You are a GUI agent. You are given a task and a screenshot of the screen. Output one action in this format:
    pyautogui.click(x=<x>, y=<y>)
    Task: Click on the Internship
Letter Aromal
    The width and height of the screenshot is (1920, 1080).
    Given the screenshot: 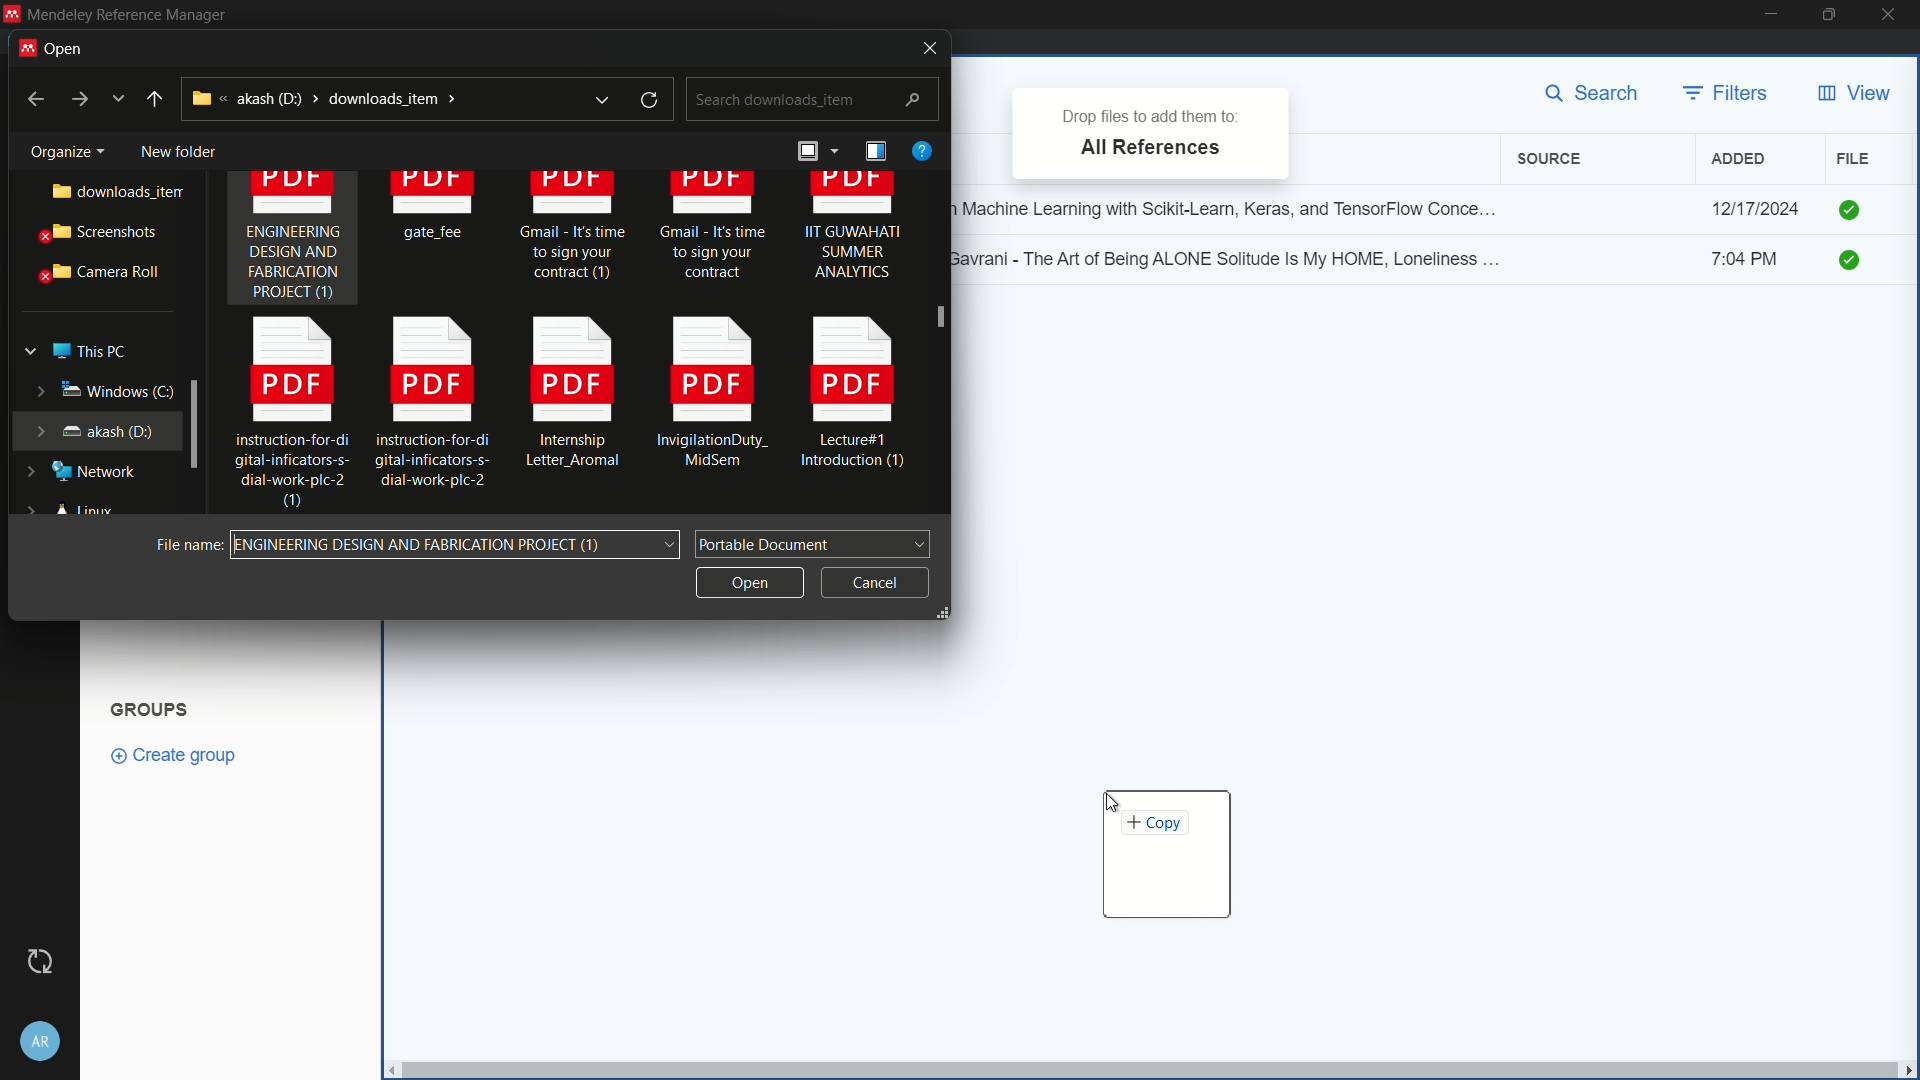 What is the action you would take?
    pyautogui.click(x=566, y=399)
    